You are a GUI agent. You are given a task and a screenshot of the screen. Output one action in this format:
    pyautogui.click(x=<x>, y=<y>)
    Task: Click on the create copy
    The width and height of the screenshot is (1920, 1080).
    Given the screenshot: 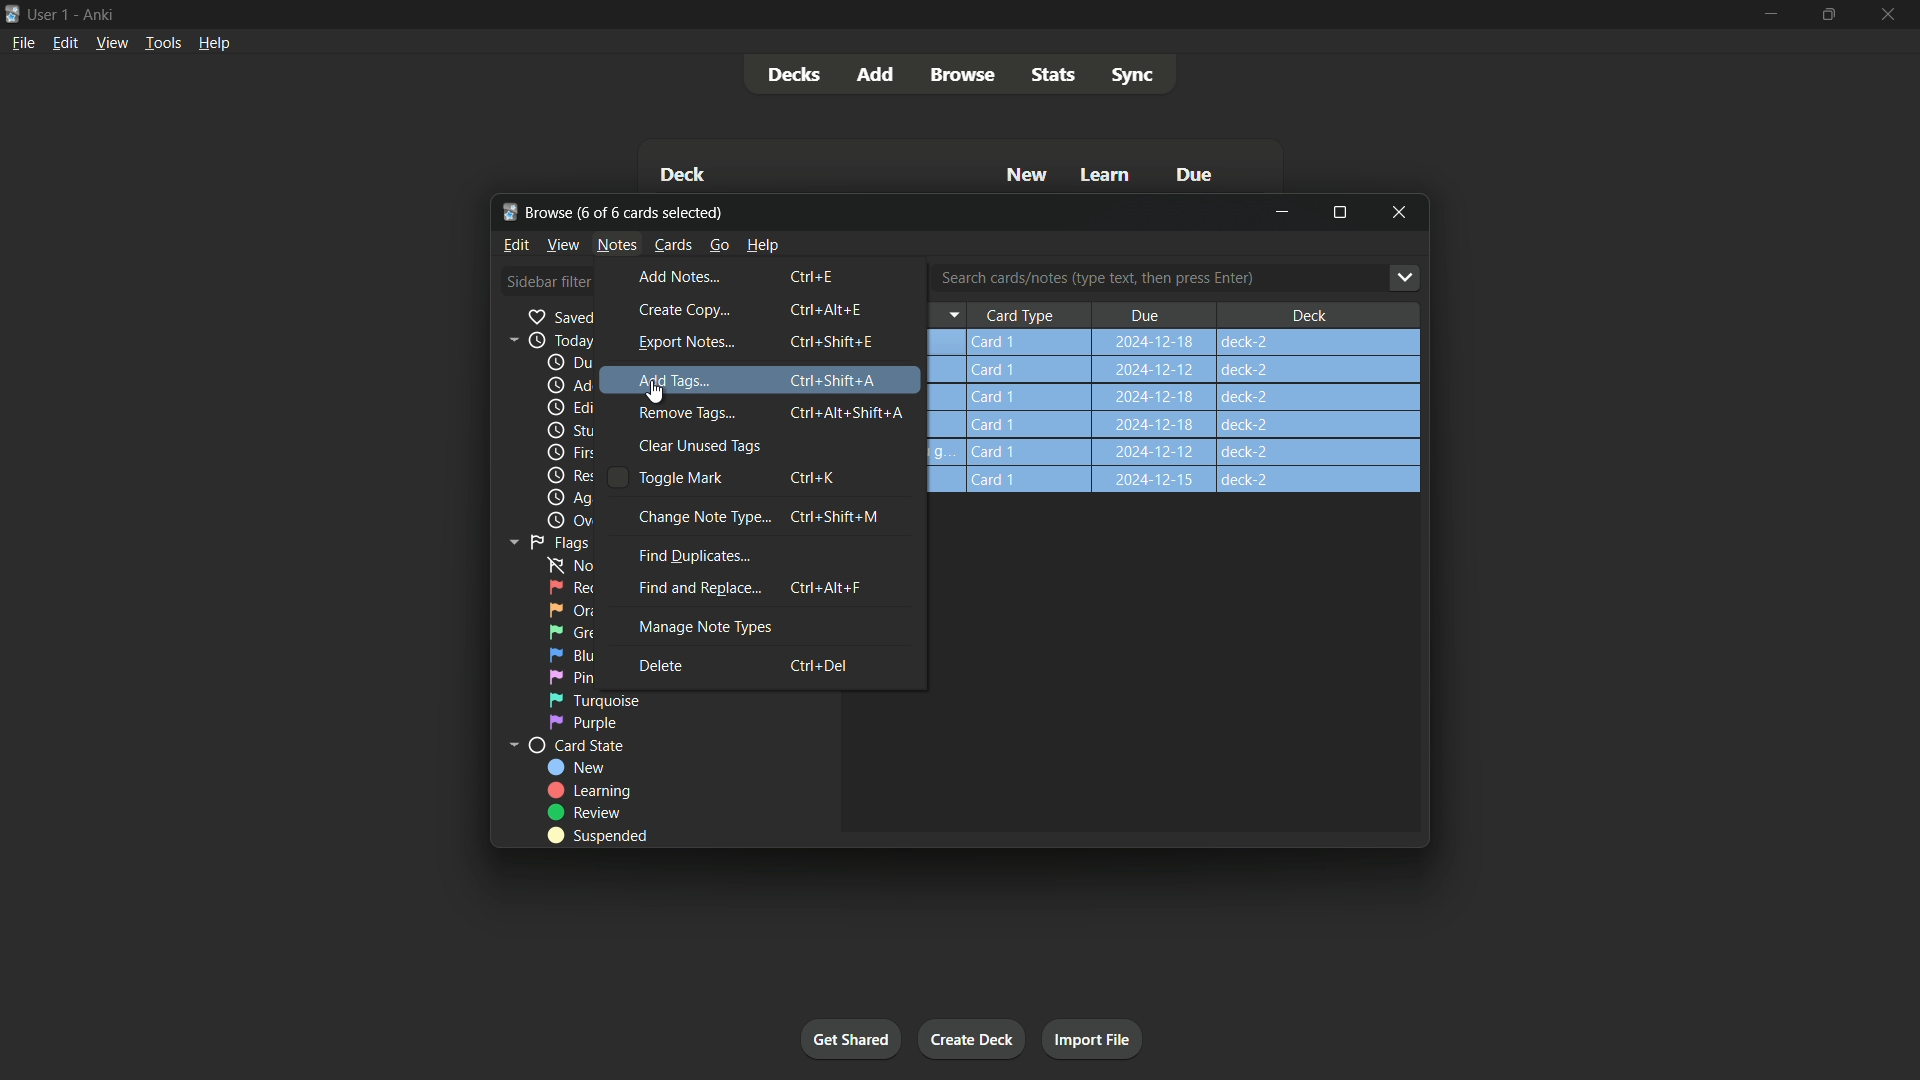 What is the action you would take?
    pyautogui.click(x=681, y=310)
    